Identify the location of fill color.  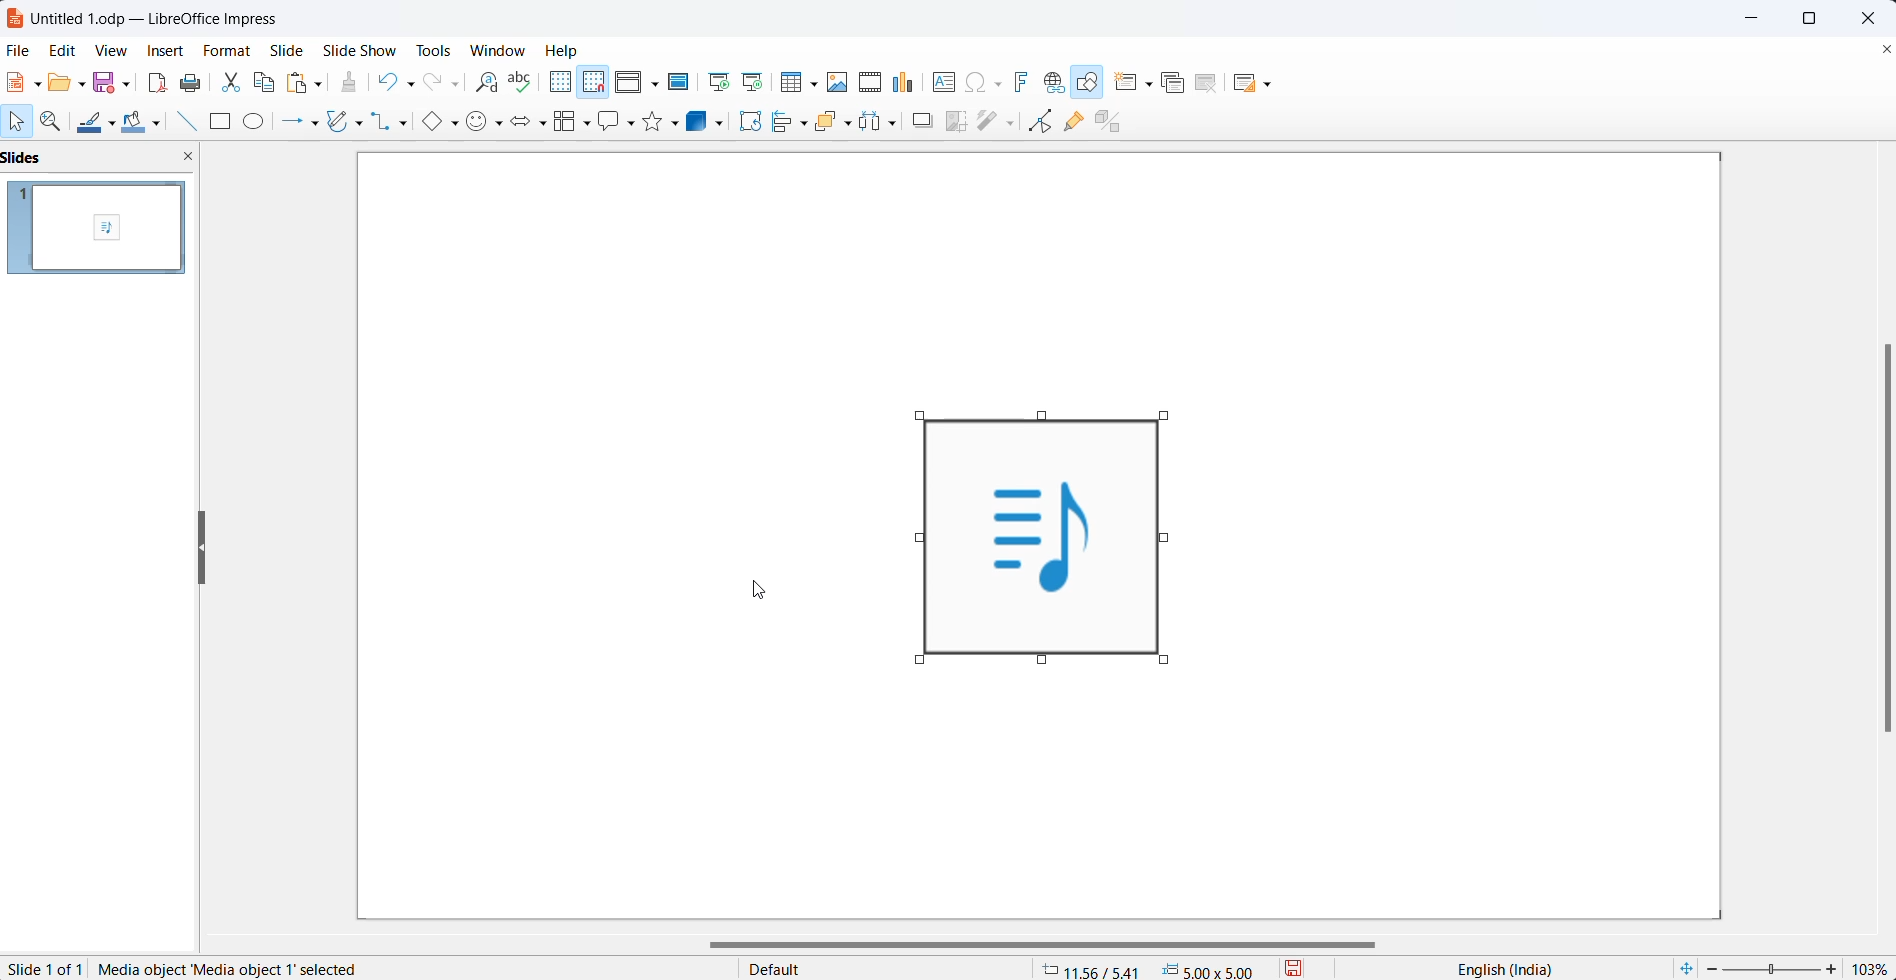
(138, 124).